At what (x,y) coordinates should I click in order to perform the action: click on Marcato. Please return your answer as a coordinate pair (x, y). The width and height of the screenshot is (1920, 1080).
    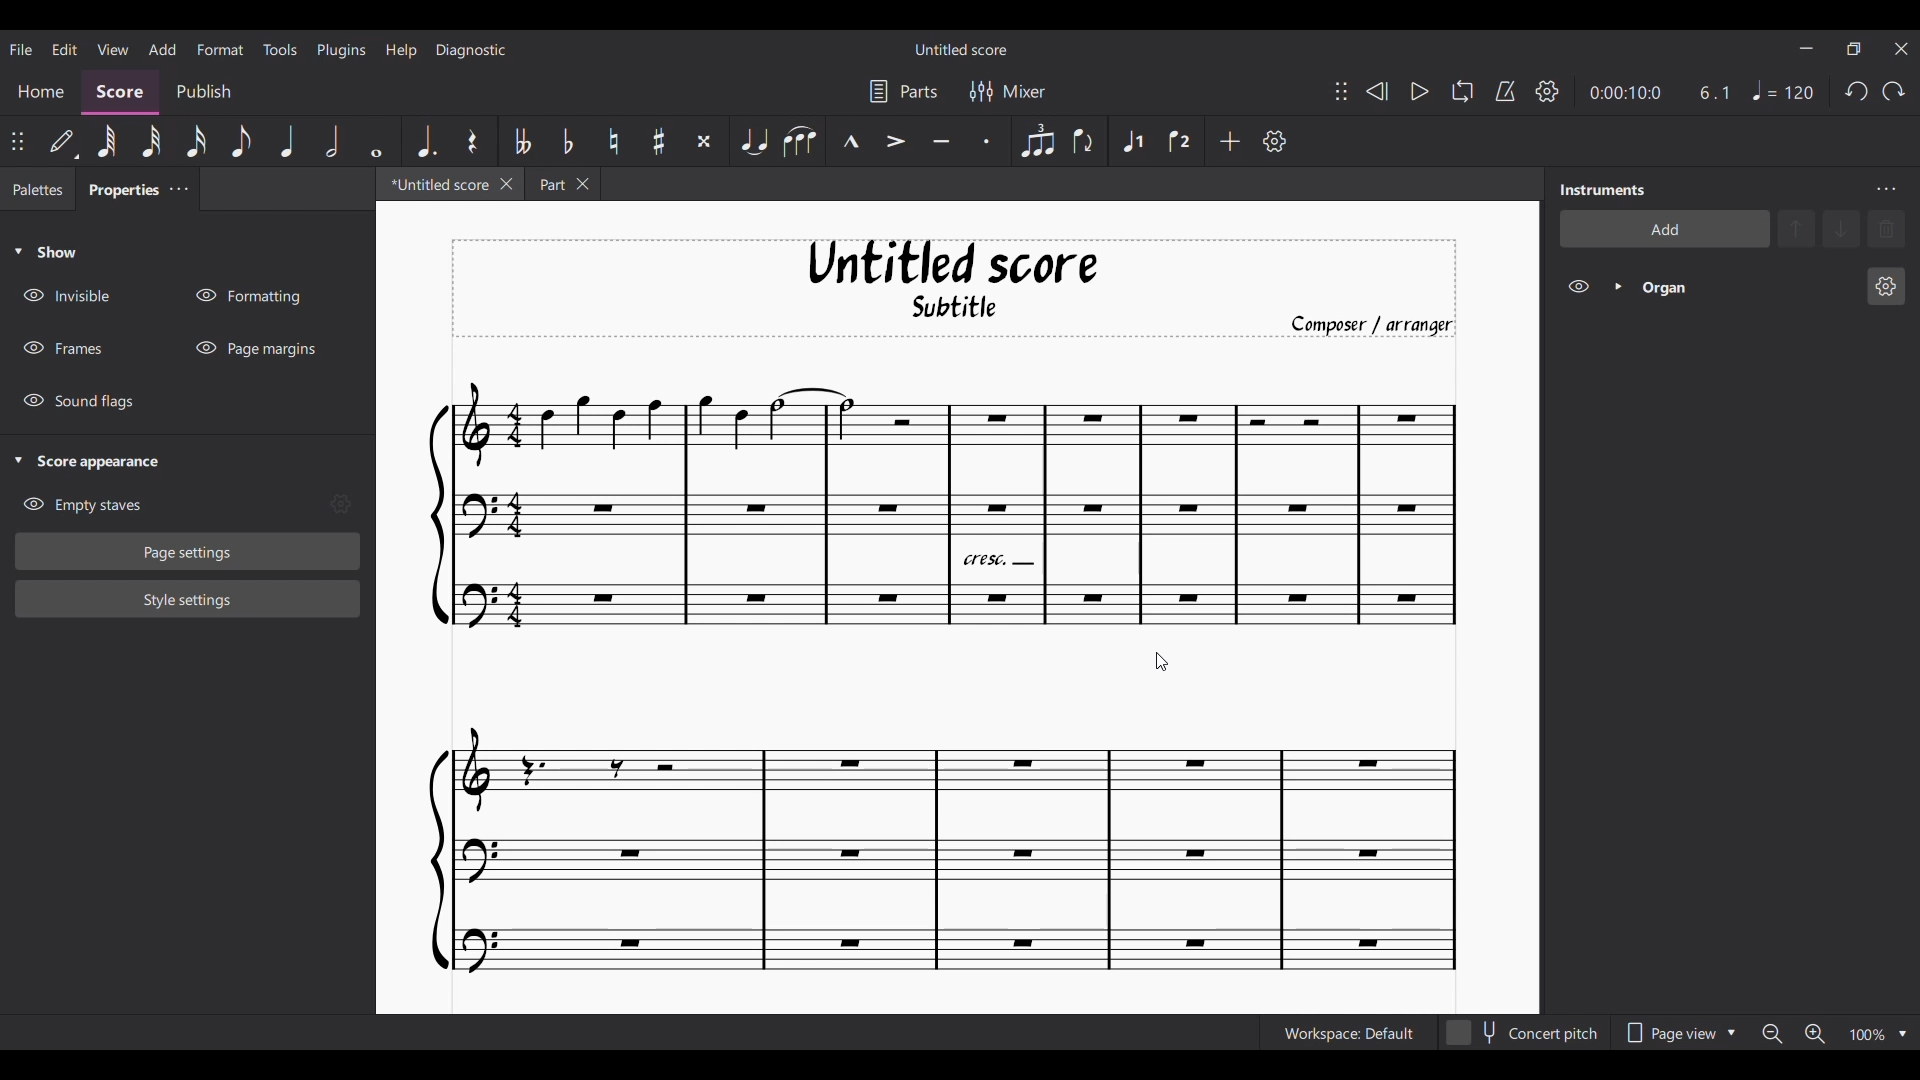
    Looking at the image, I should click on (849, 142).